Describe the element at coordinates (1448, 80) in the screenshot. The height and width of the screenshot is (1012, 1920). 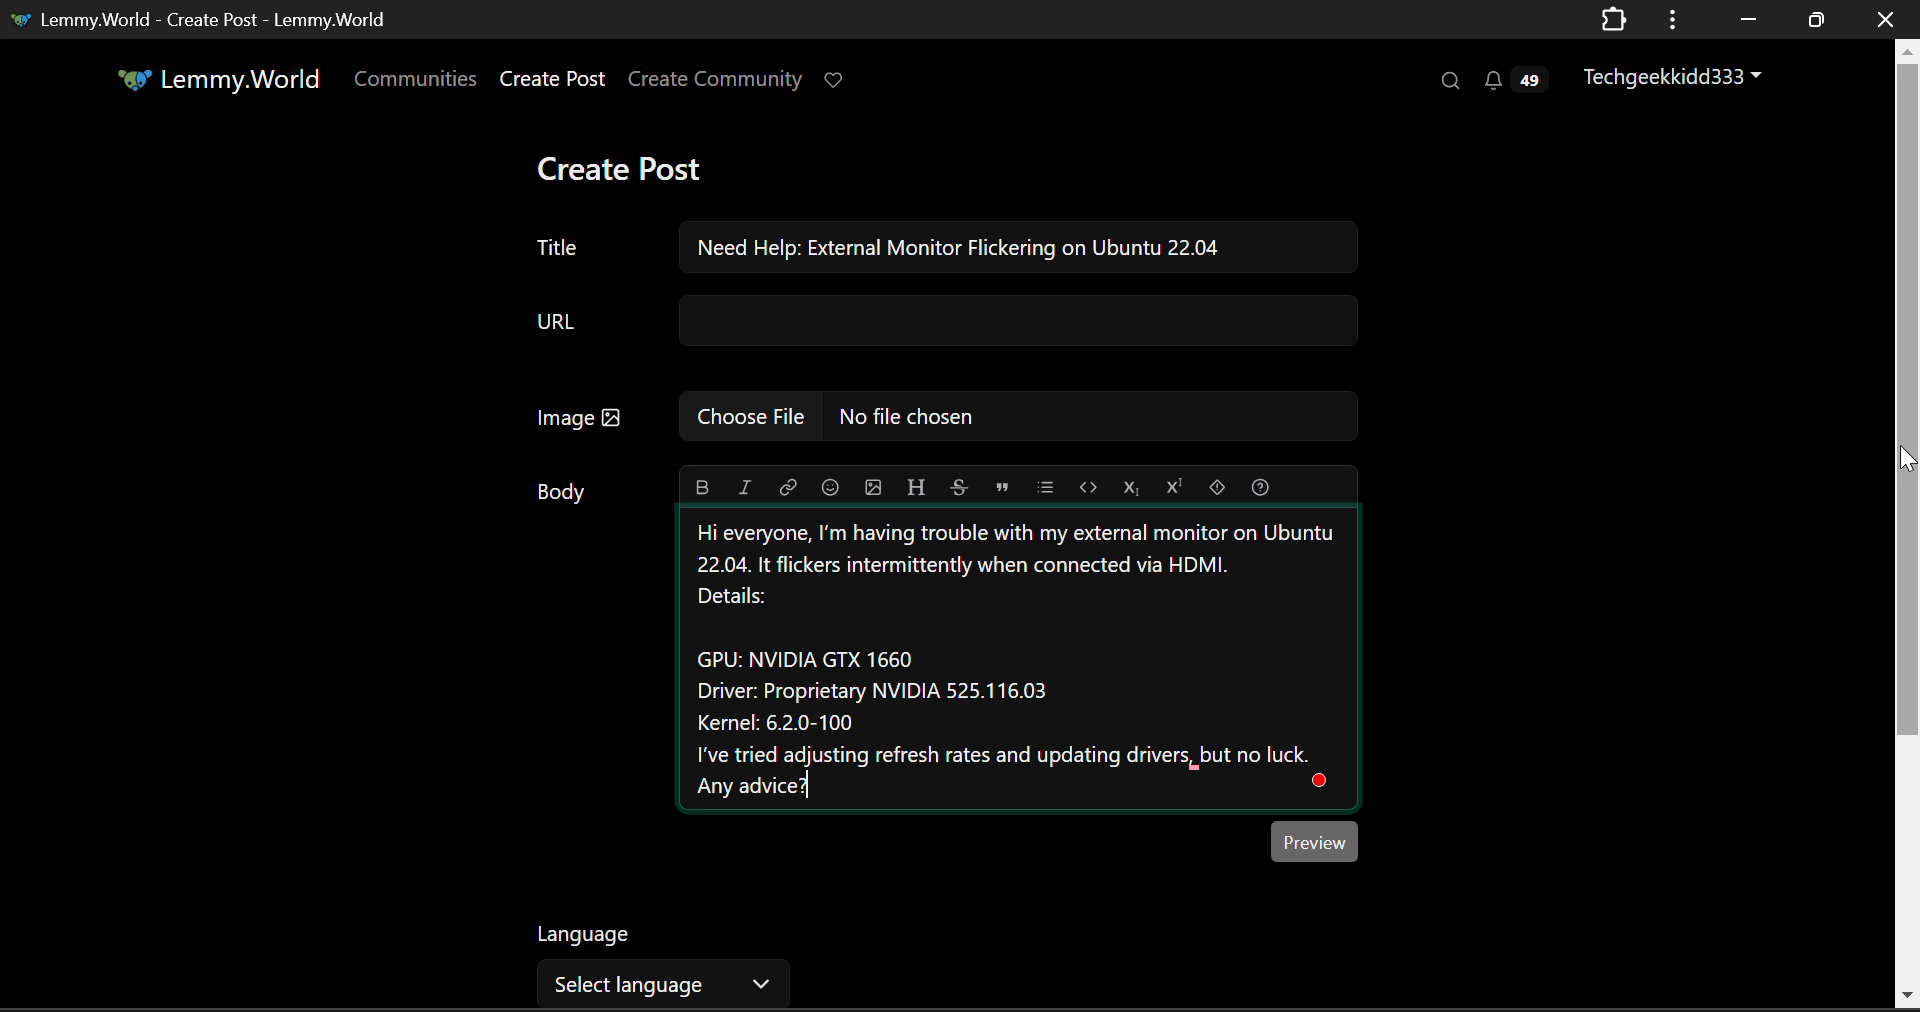
I see `Search` at that location.